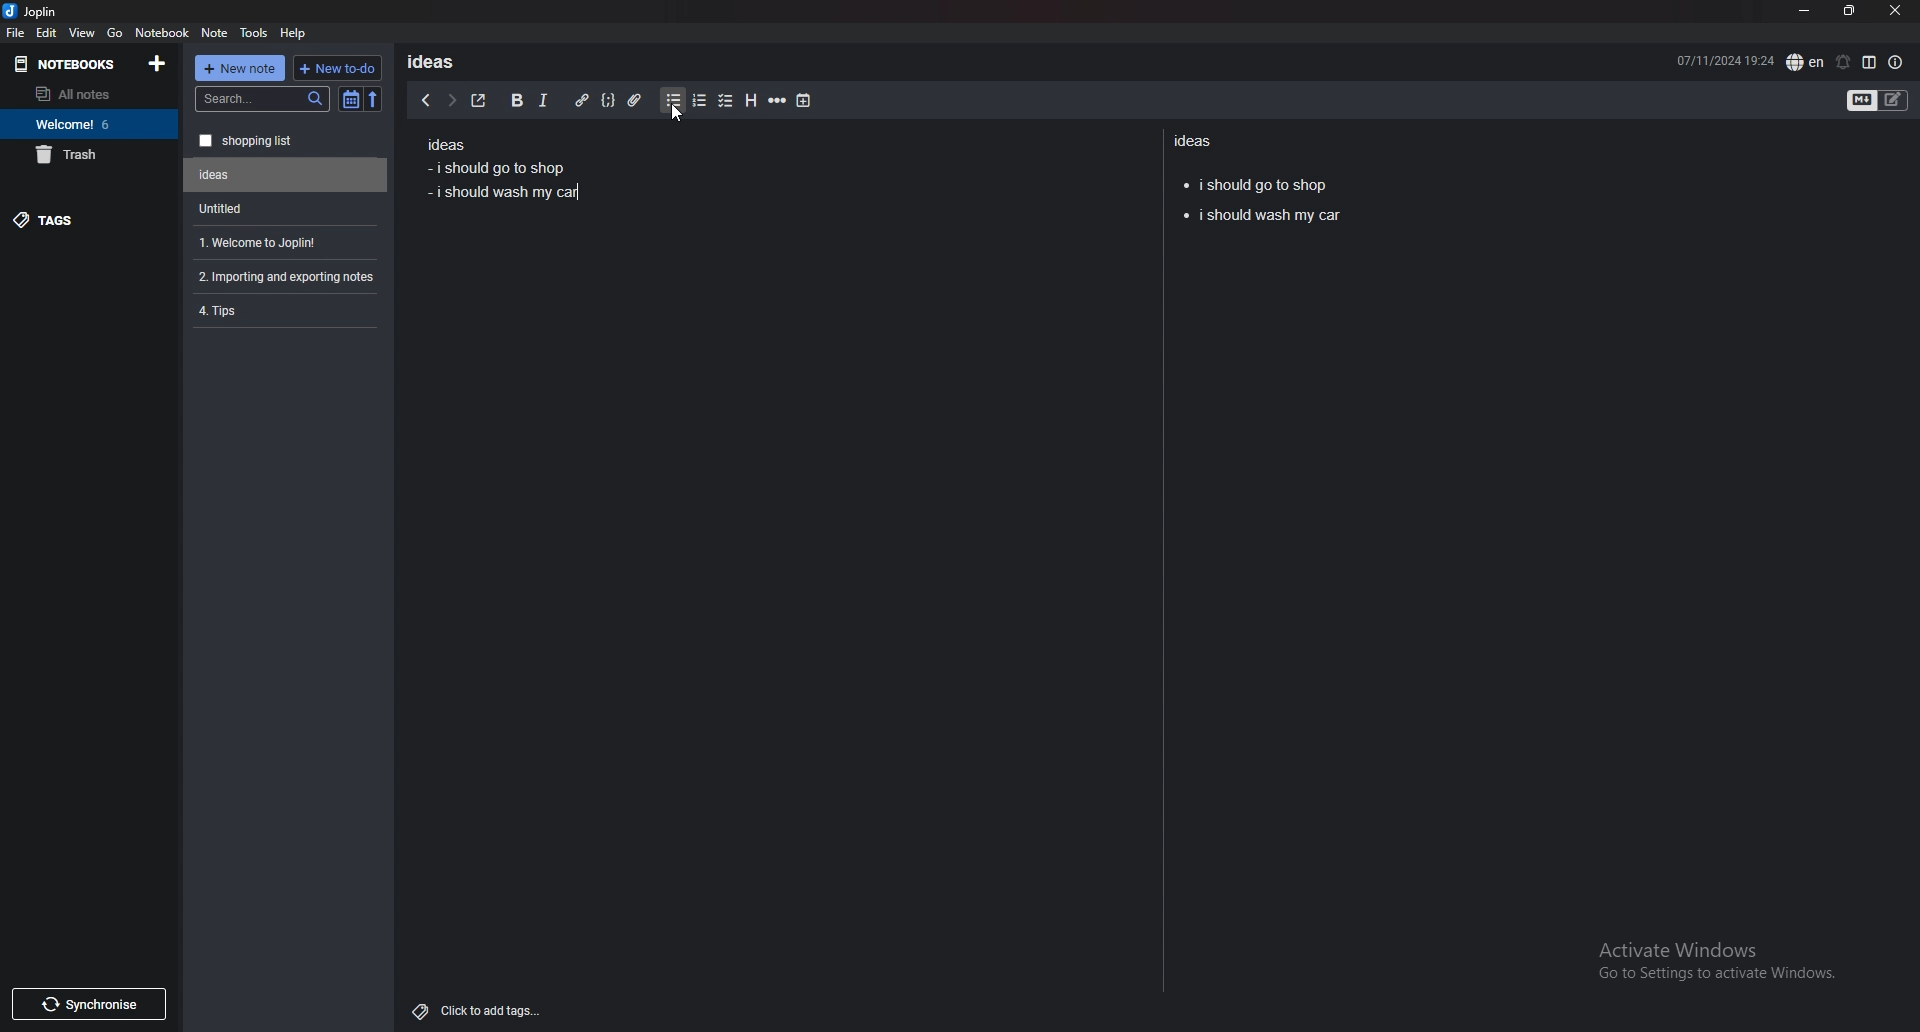  Describe the element at coordinates (749, 101) in the screenshot. I see `heading` at that location.